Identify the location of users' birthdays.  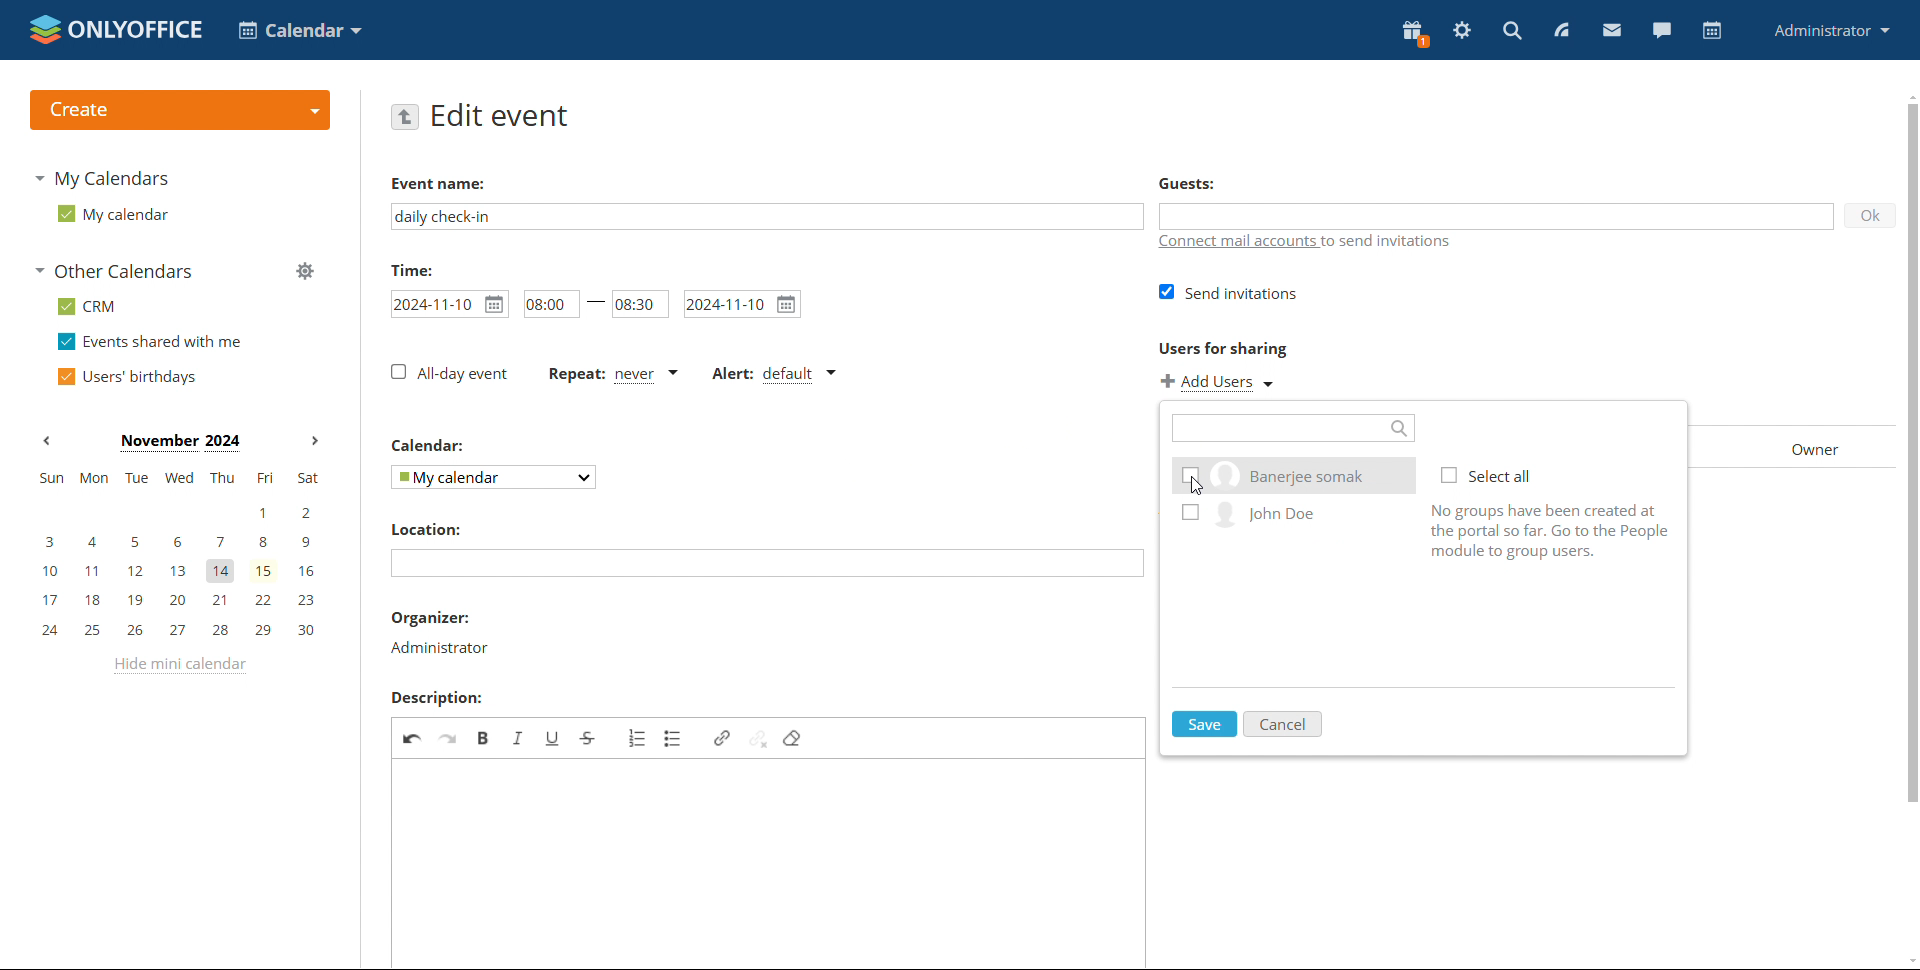
(126, 376).